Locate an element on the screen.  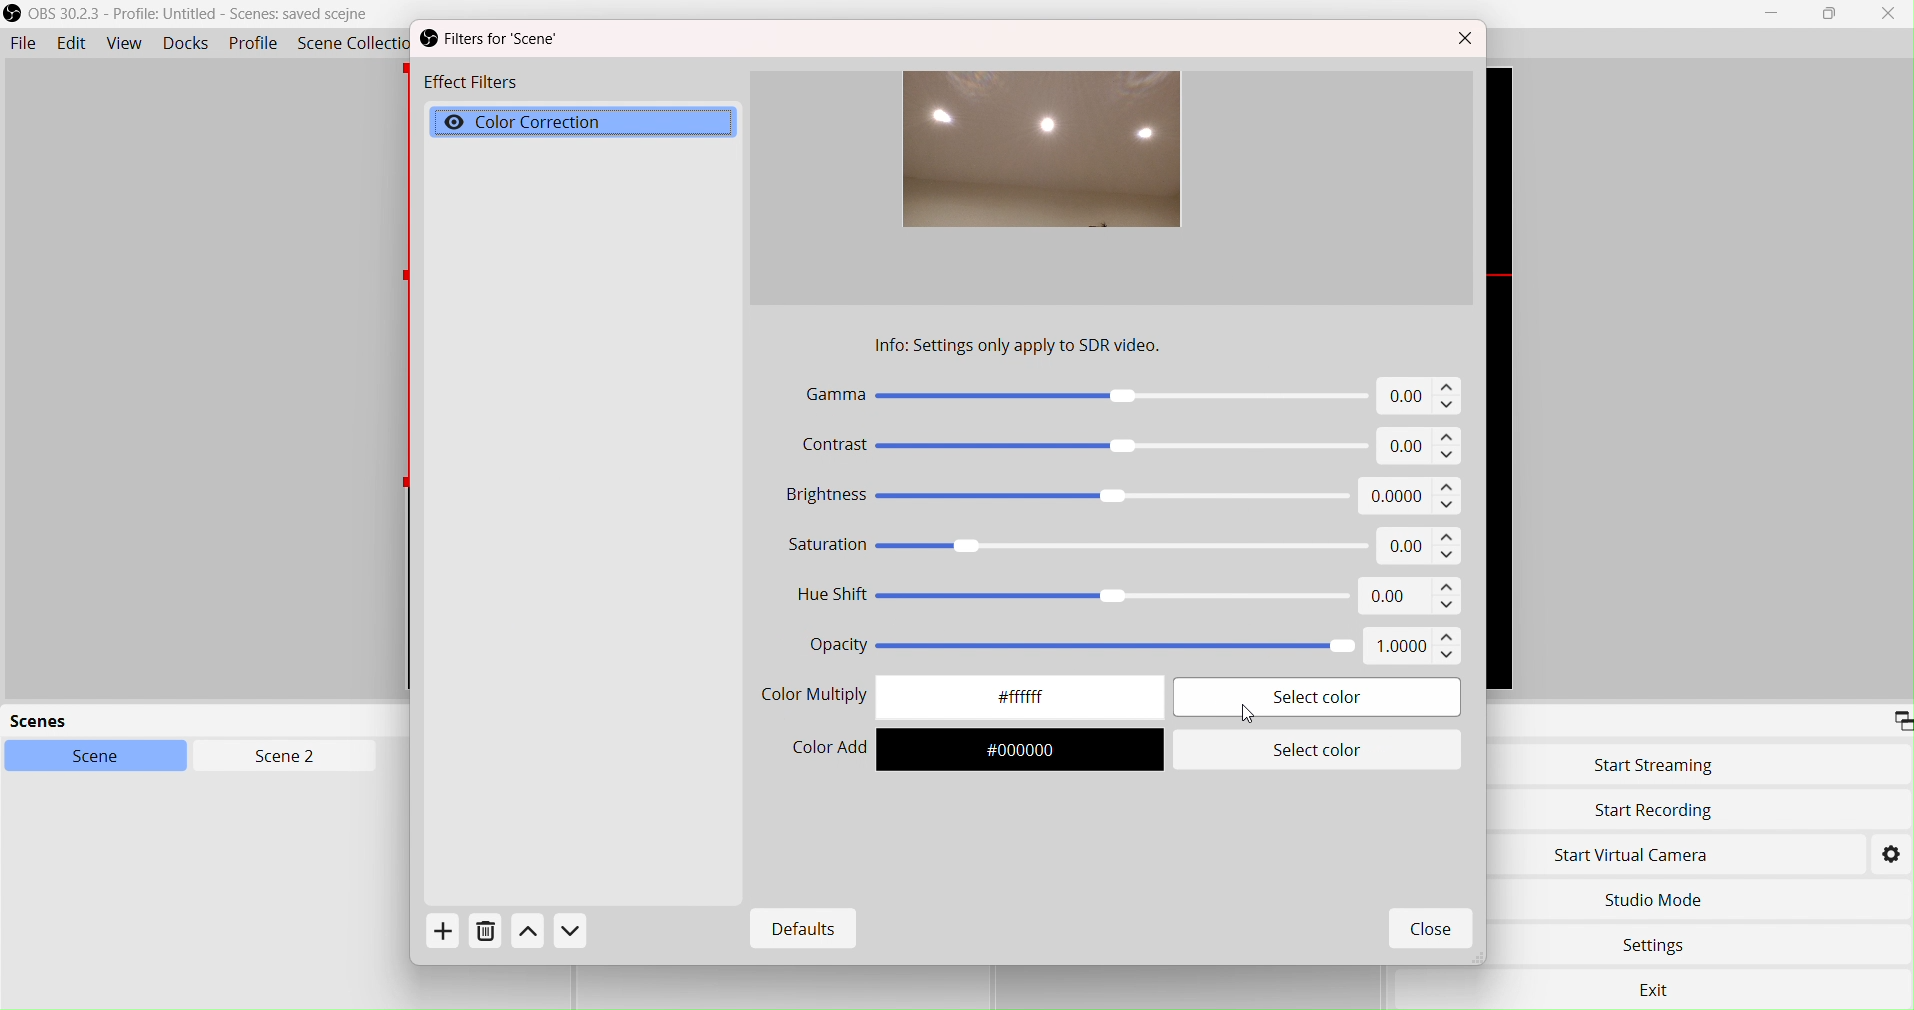
Start Virtual Camera is located at coordinates (1644, 854).